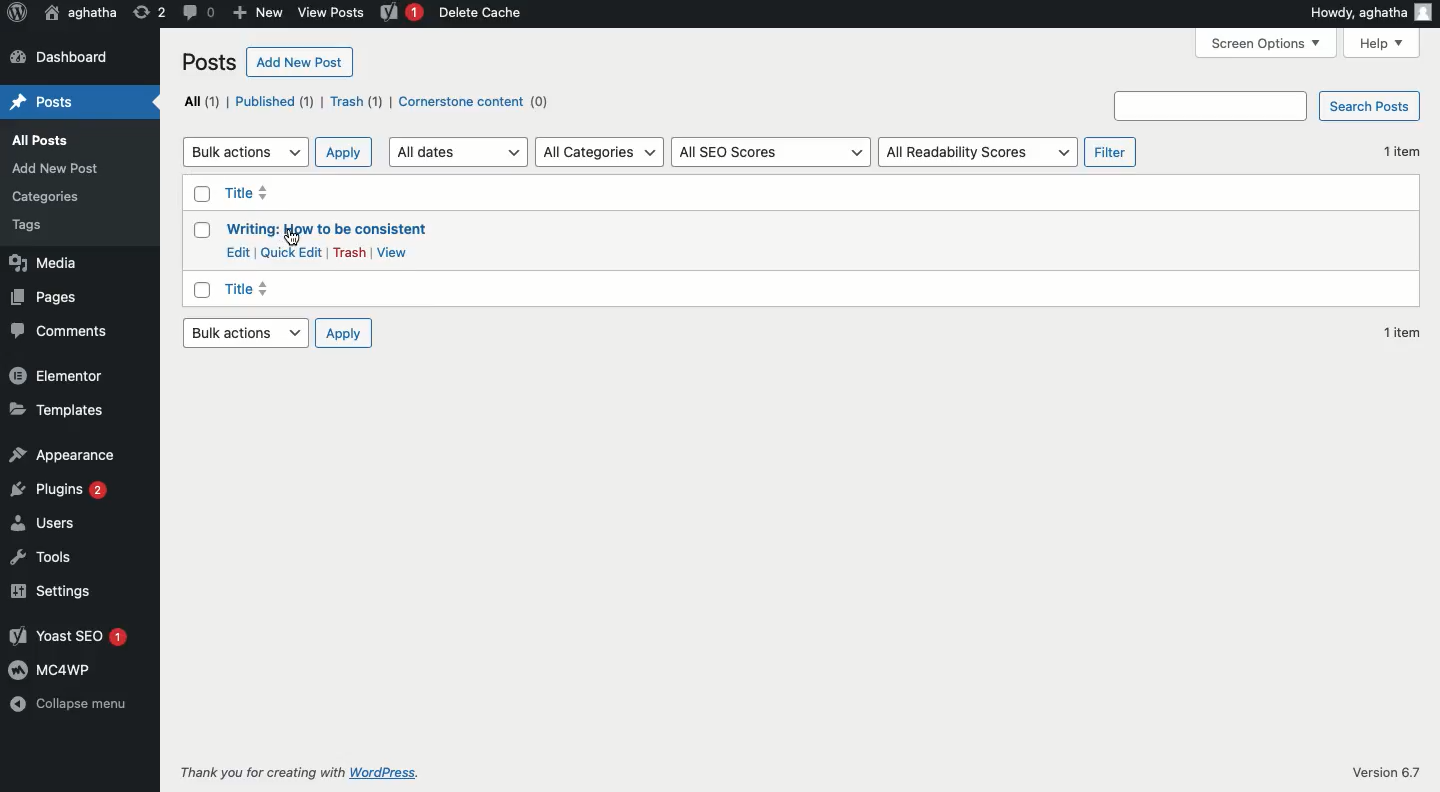  Describe the element at coordinates (1396, 333) in the screenshot. I see `1 item` at that location.